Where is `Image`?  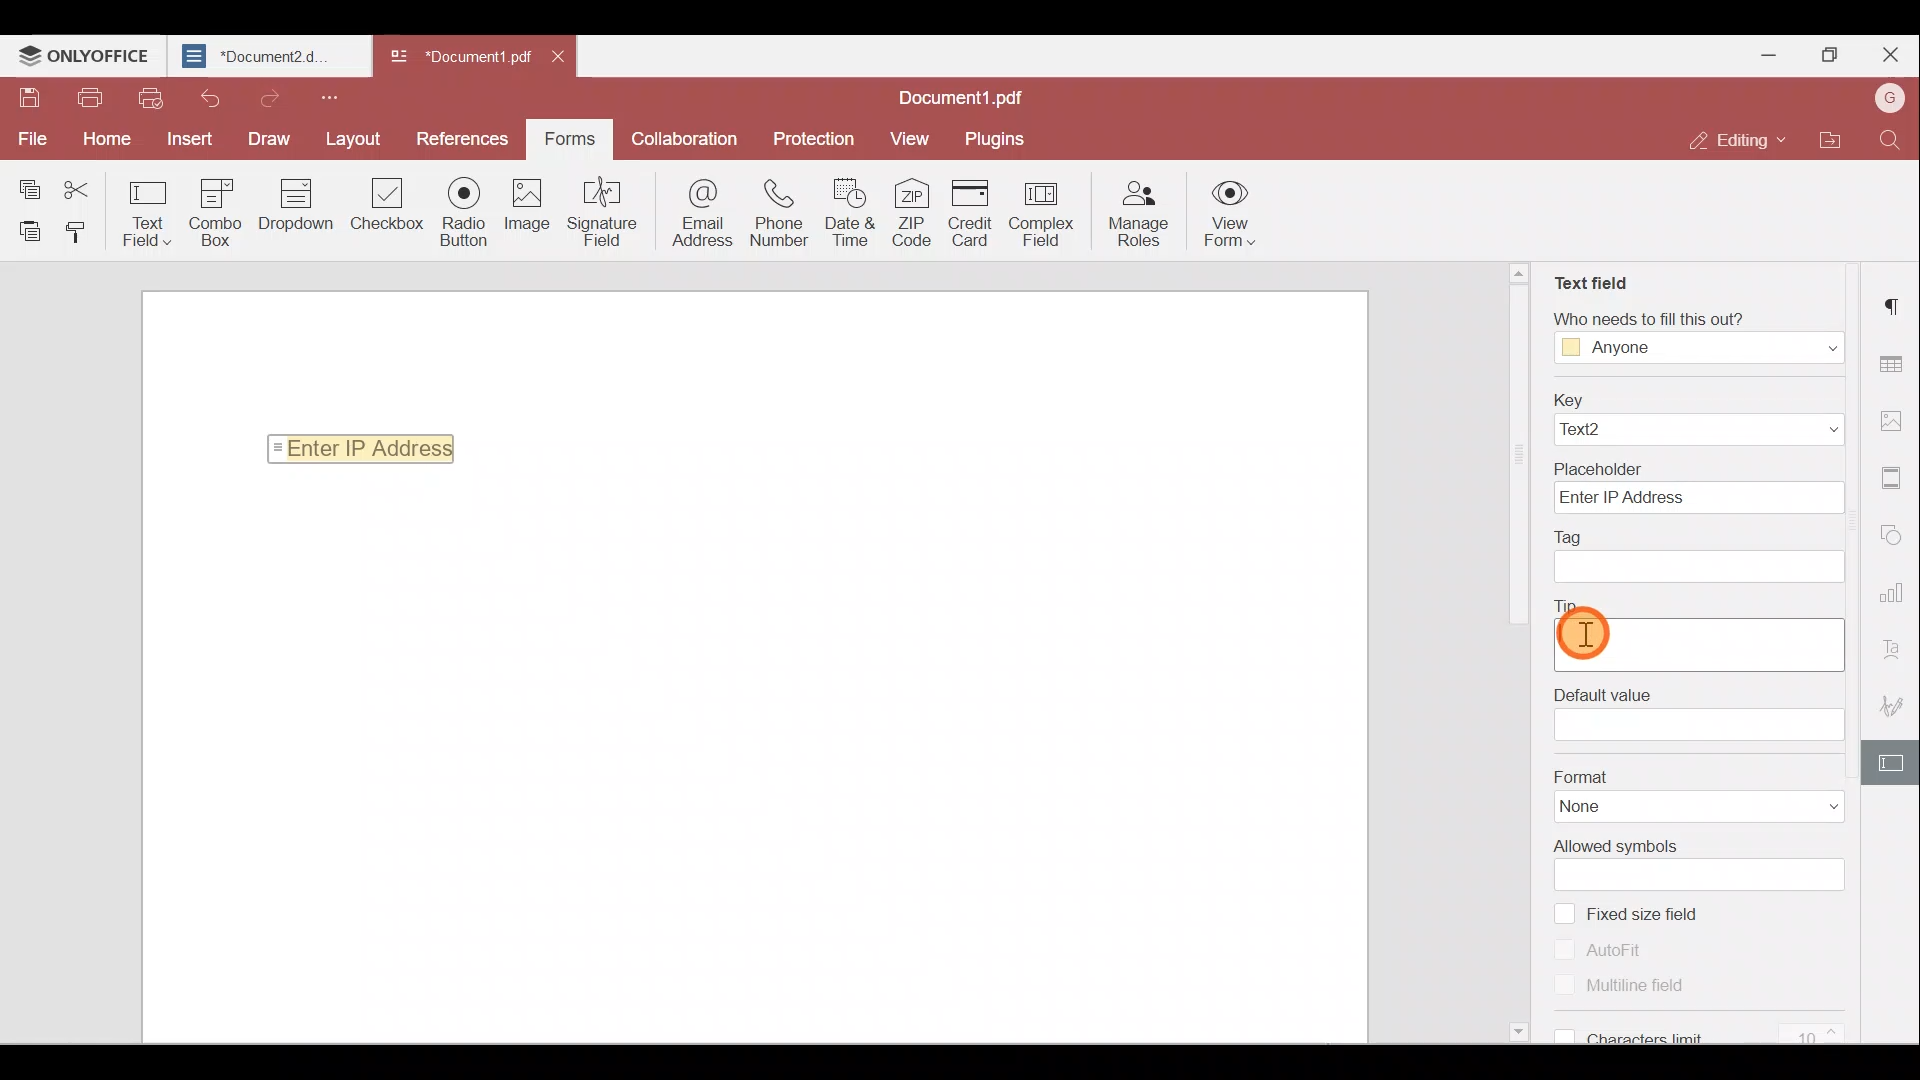 Image is located at coordinates (536, 212).